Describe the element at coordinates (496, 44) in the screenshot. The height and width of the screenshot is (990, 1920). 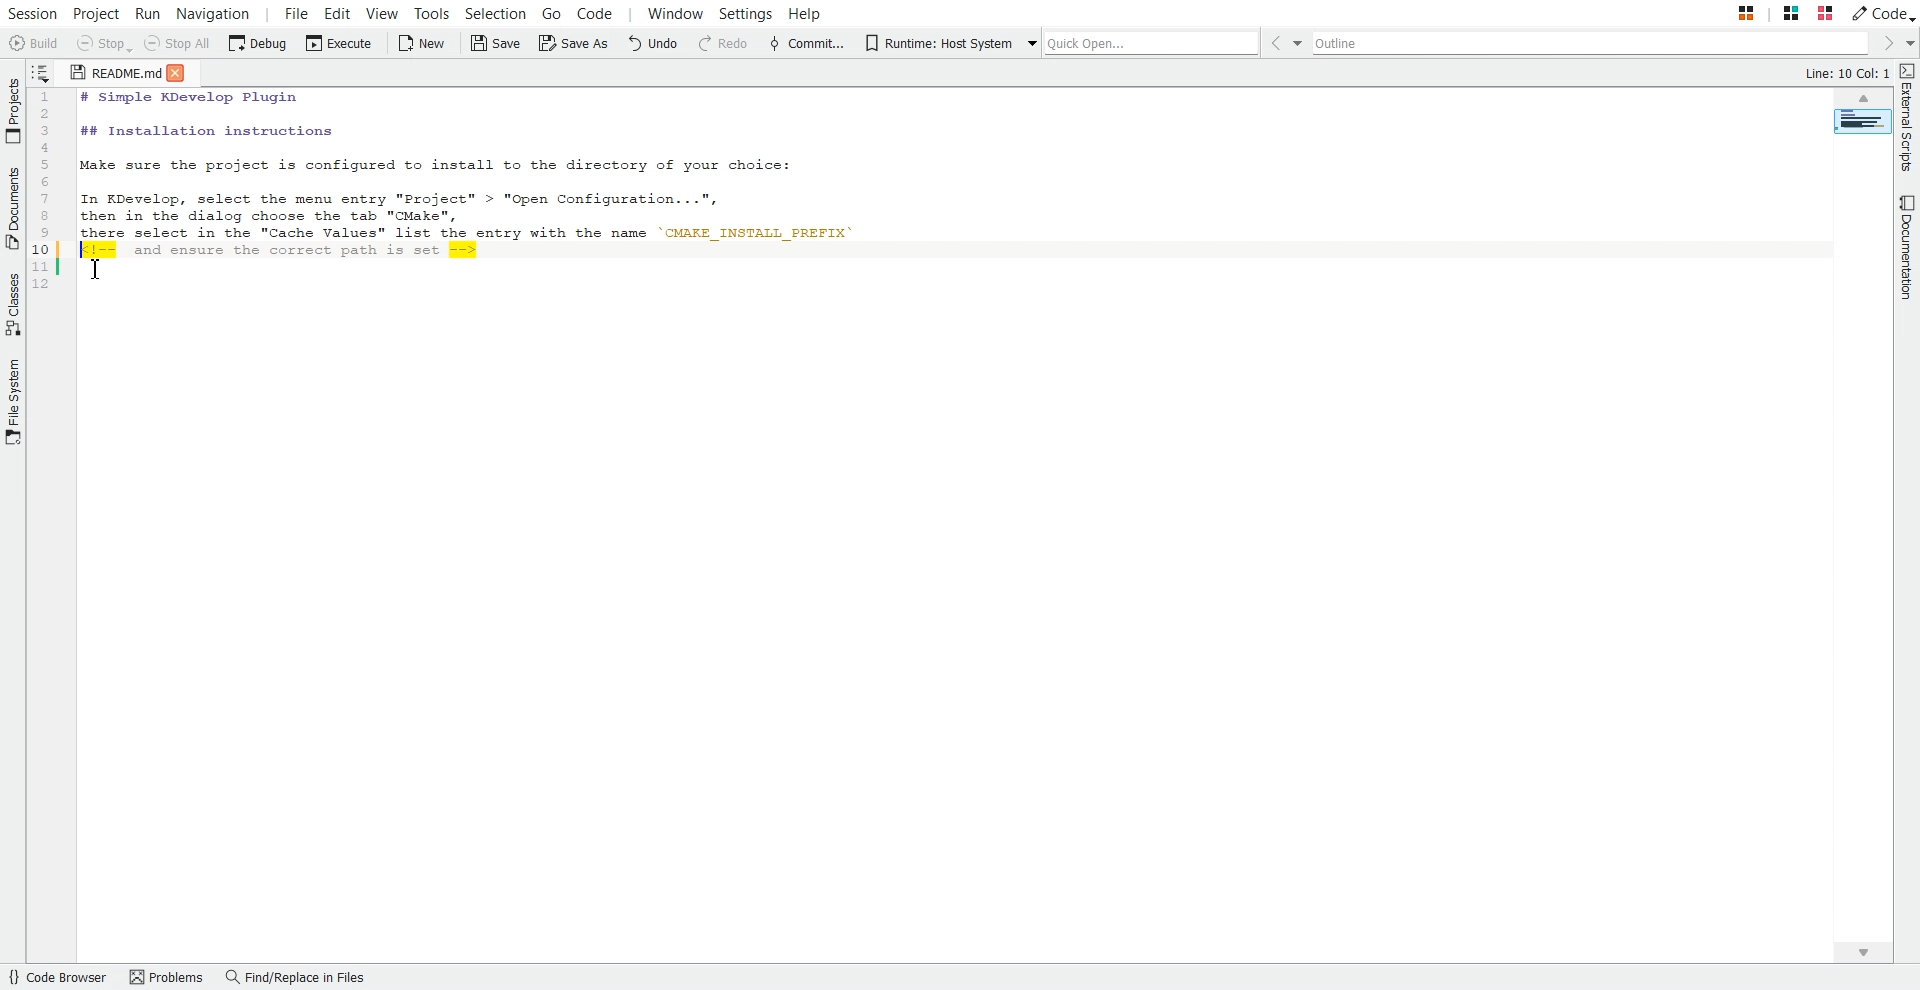
I see `Save` at that location.